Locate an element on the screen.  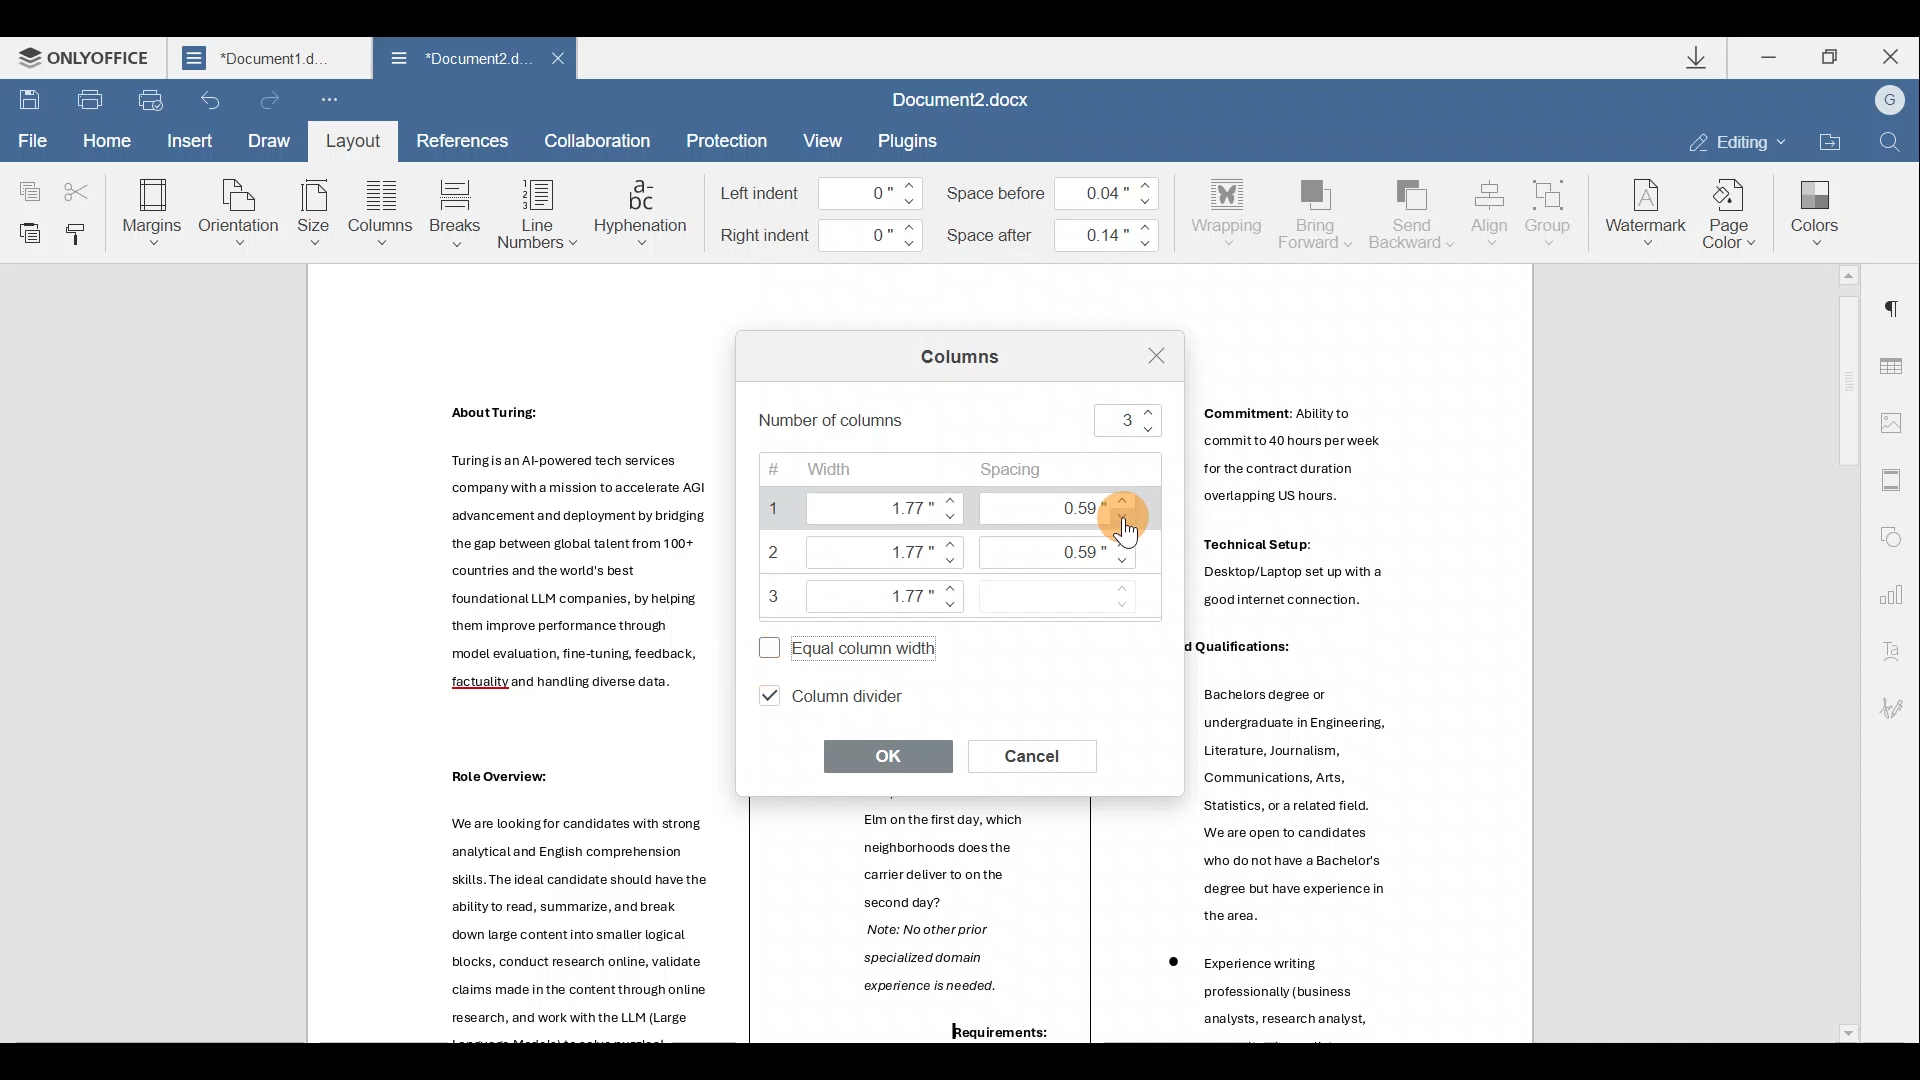
Scroll bar is located at coordinates (1841, 653).